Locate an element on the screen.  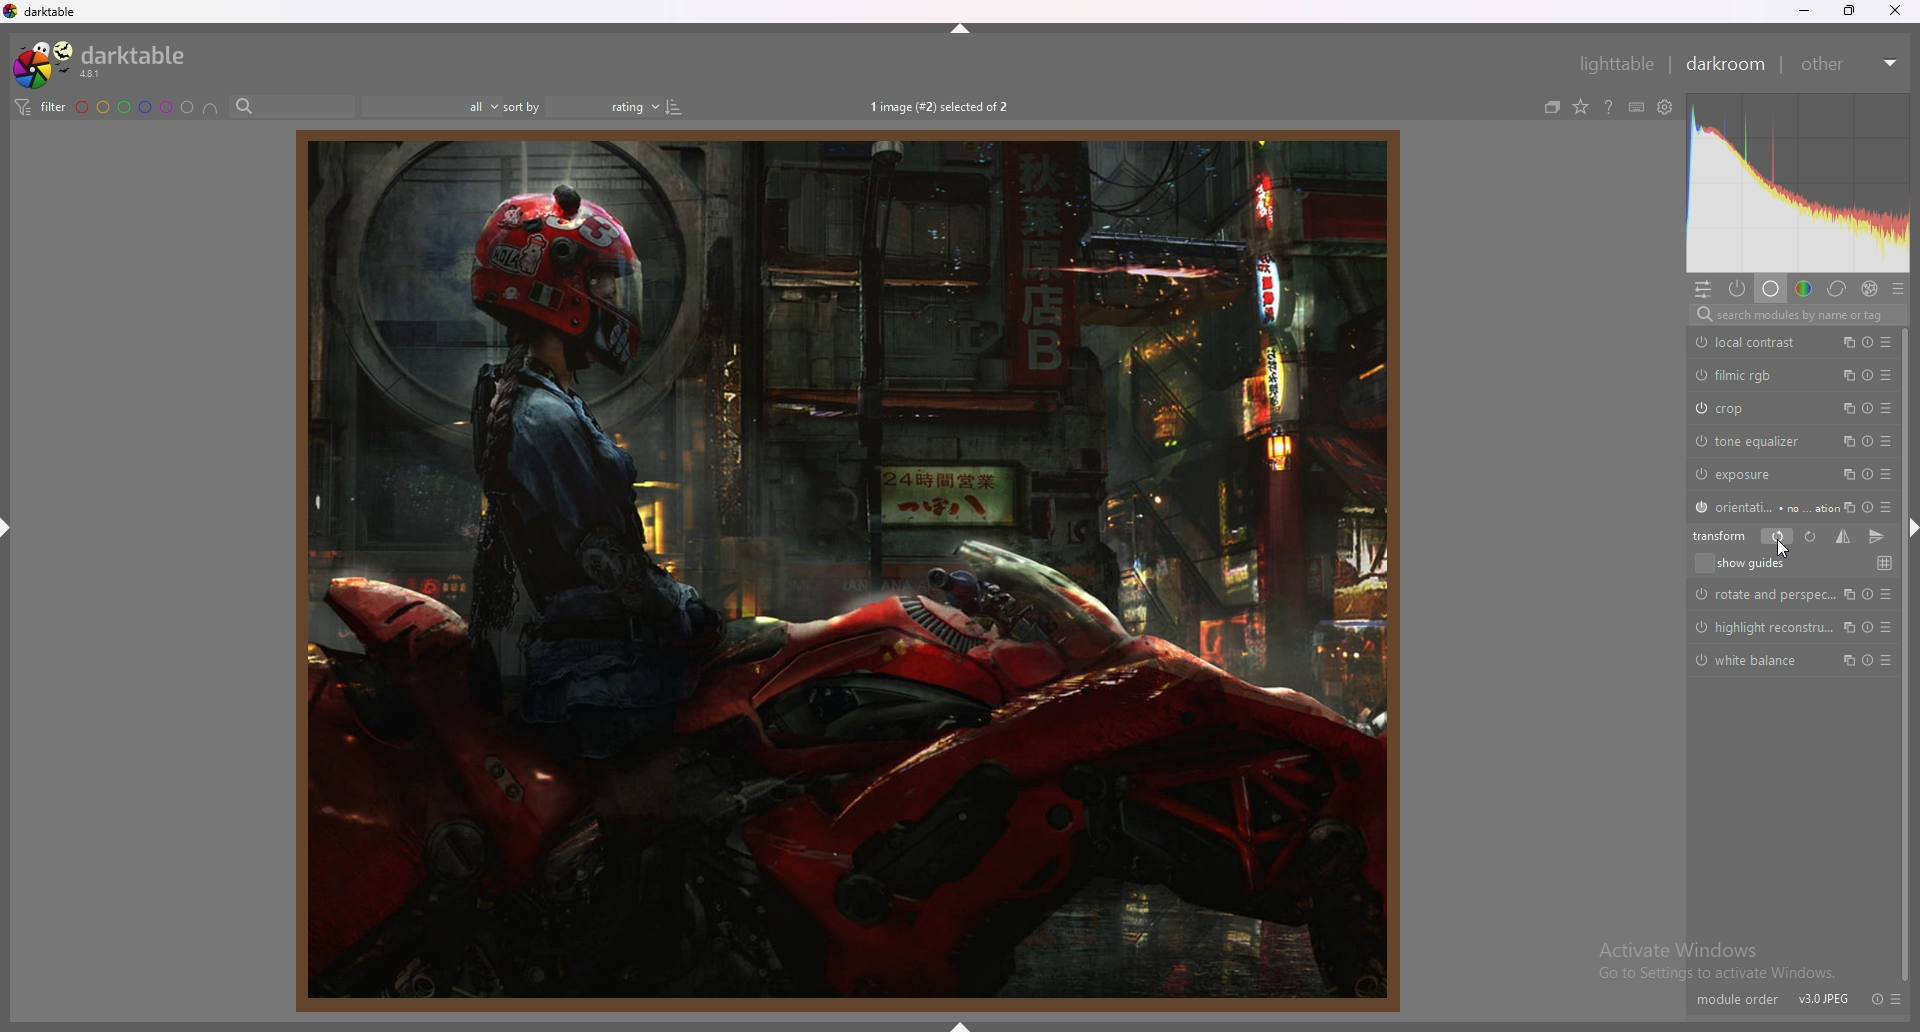
show active modules is located at coordinates (1738, 289).